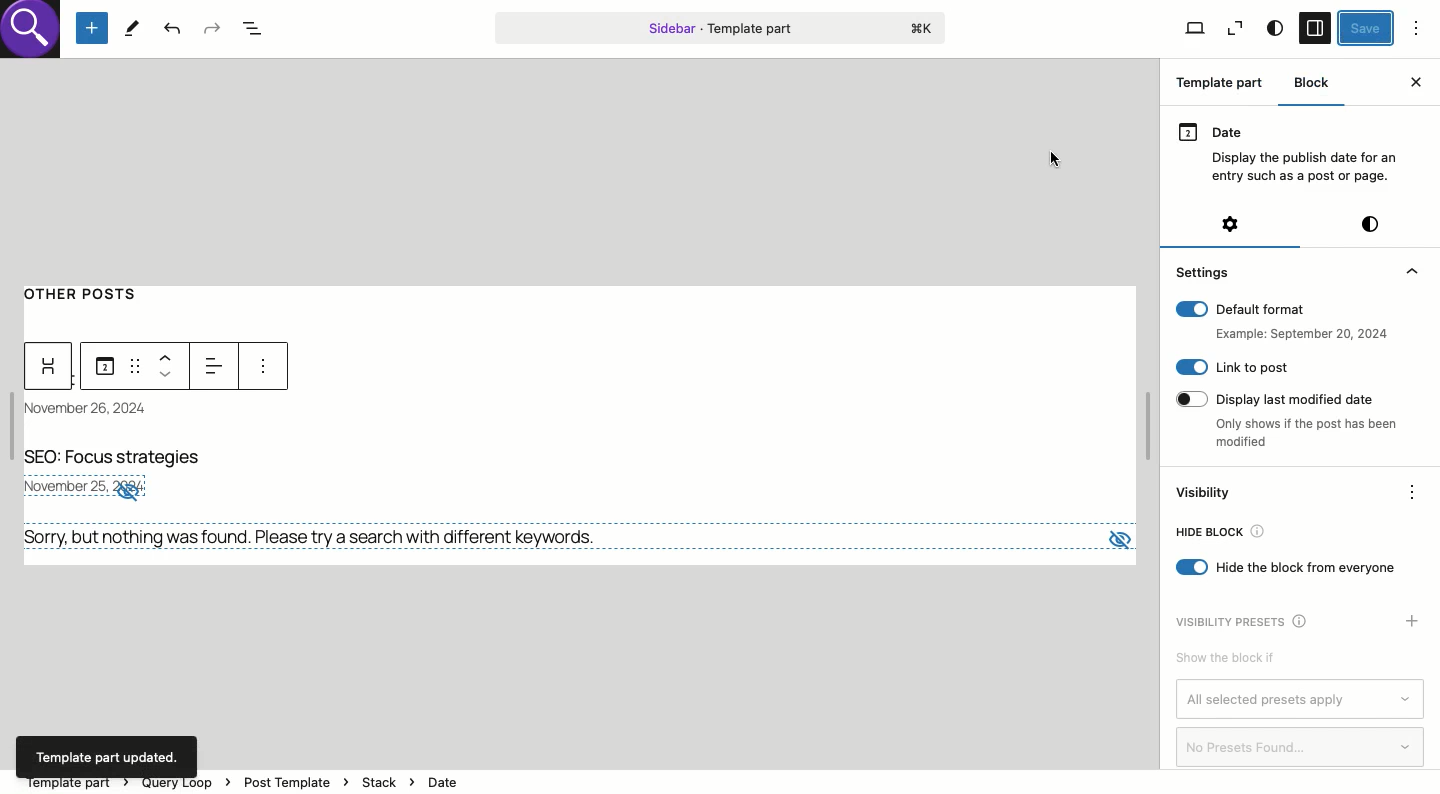 This screenshot has width=1440, height=794. I want to click on View, so click(1235, 29).